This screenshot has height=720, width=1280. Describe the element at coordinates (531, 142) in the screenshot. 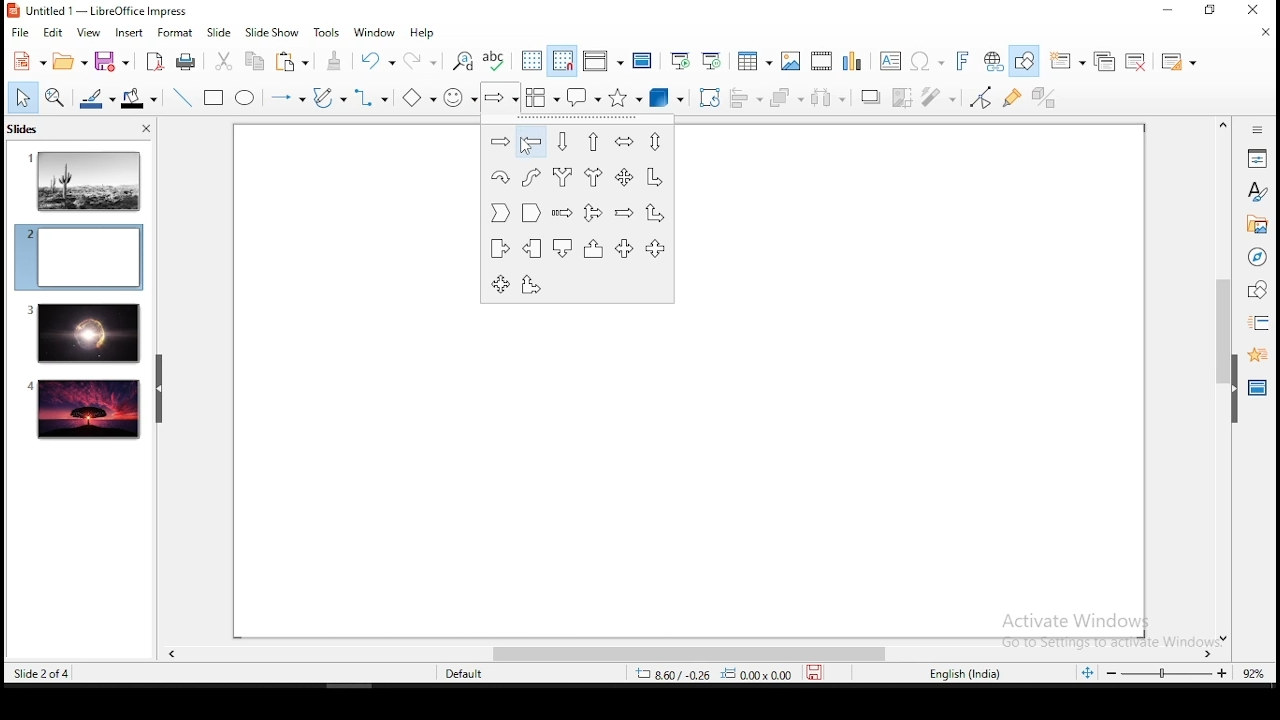

I see `left arrow` at that location.